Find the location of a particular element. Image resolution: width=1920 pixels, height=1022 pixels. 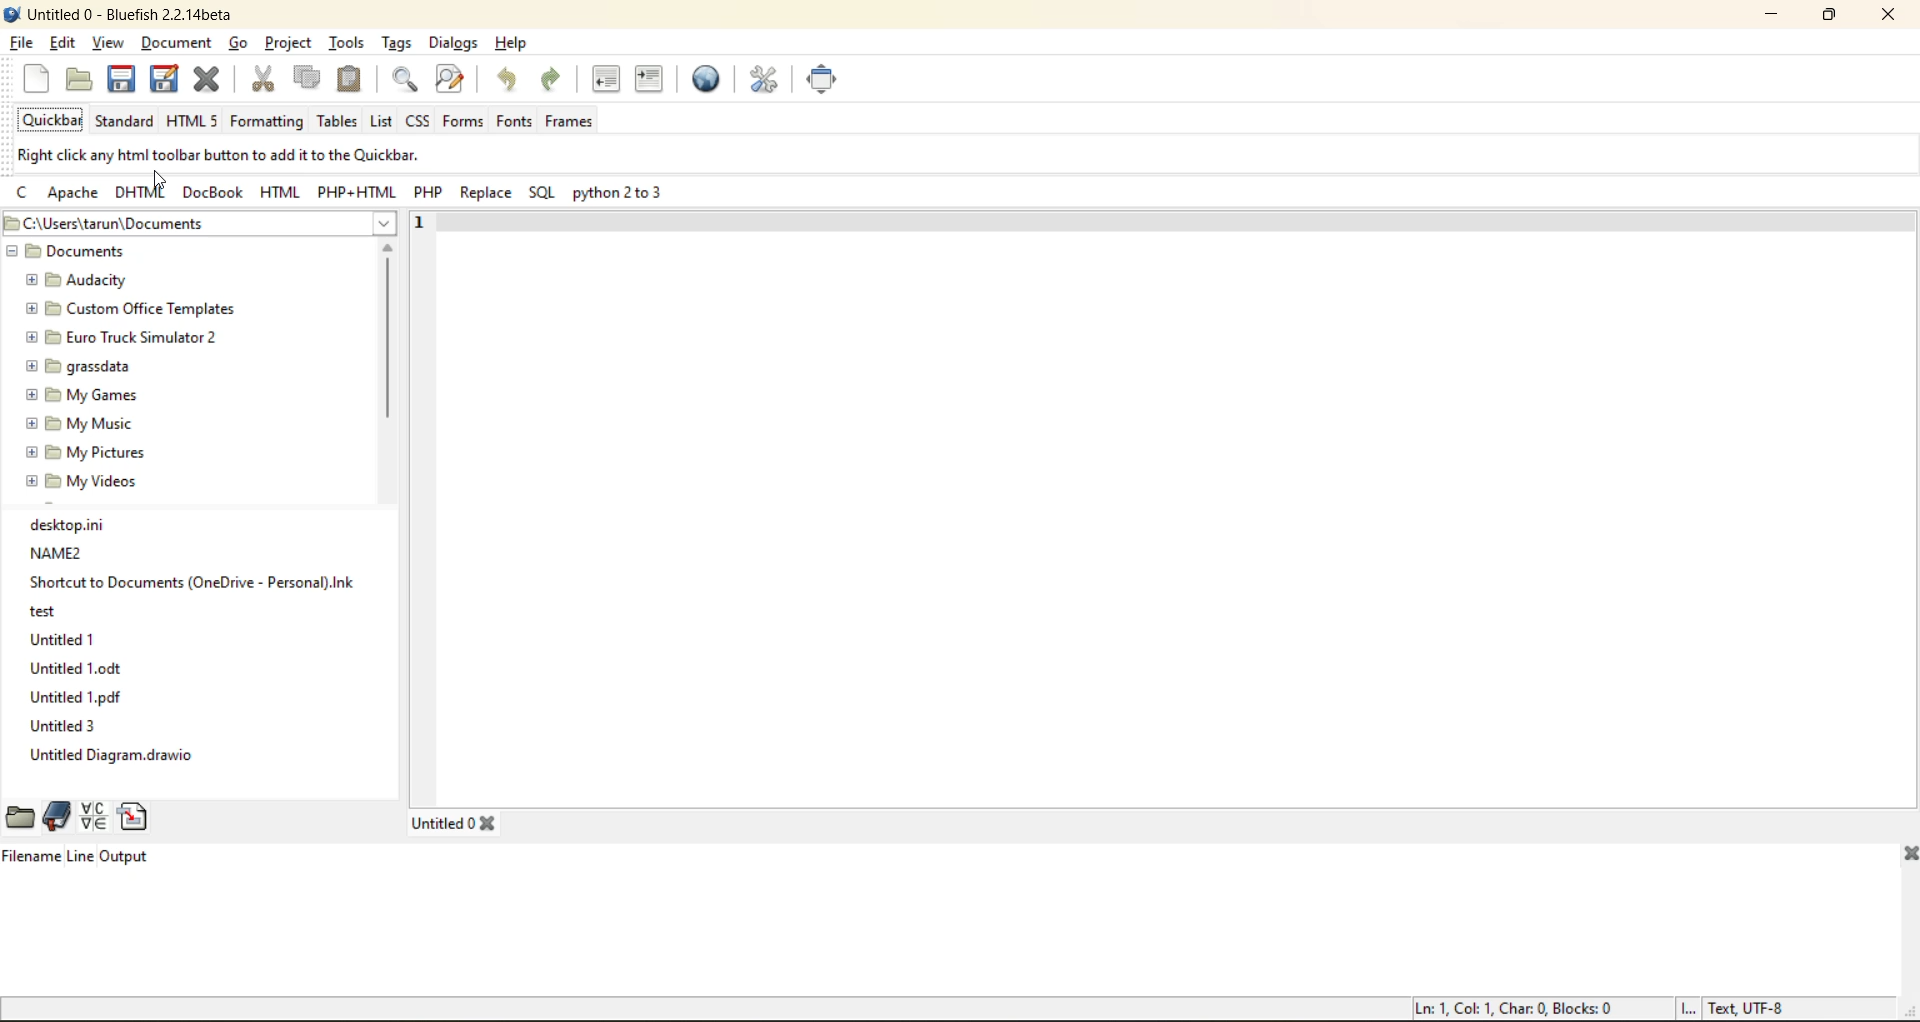

replace is located at coordinates (486, 193).